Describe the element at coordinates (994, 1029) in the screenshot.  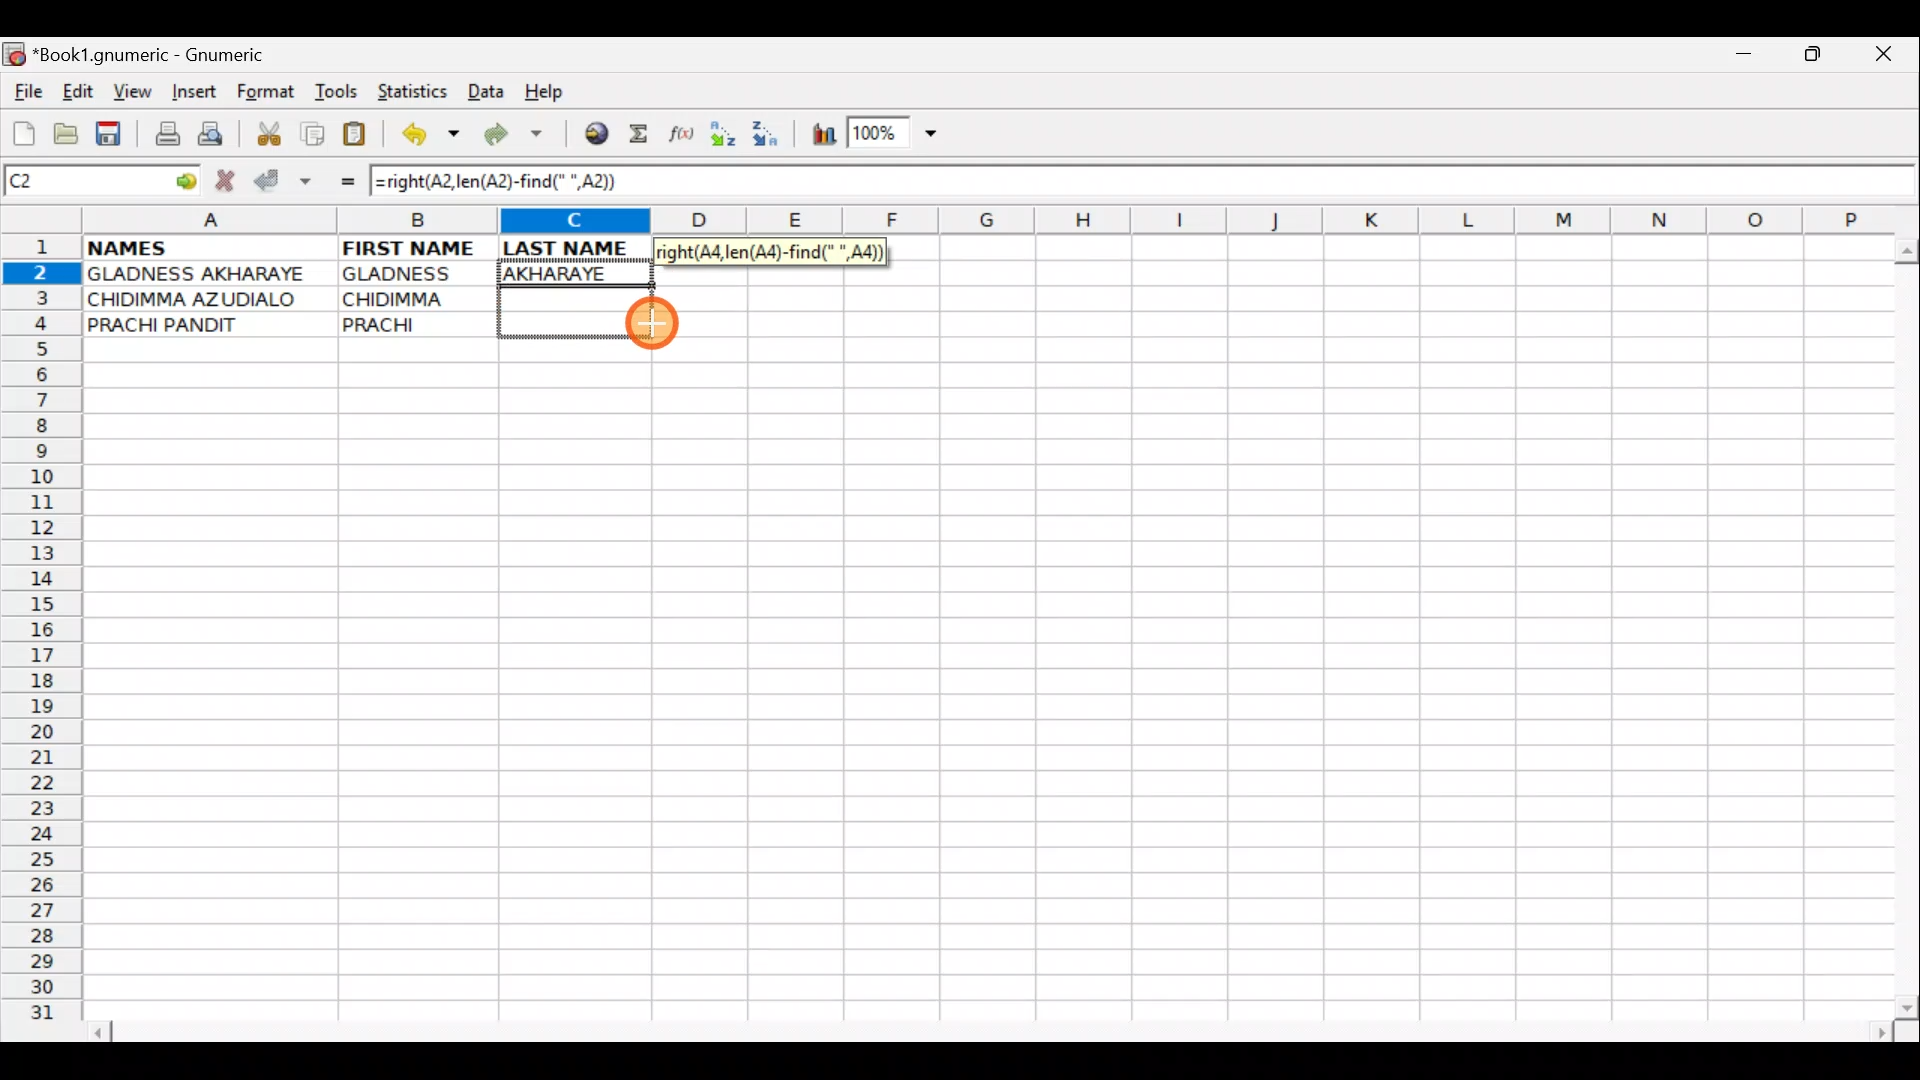
I see `Scroll bar` at that location.